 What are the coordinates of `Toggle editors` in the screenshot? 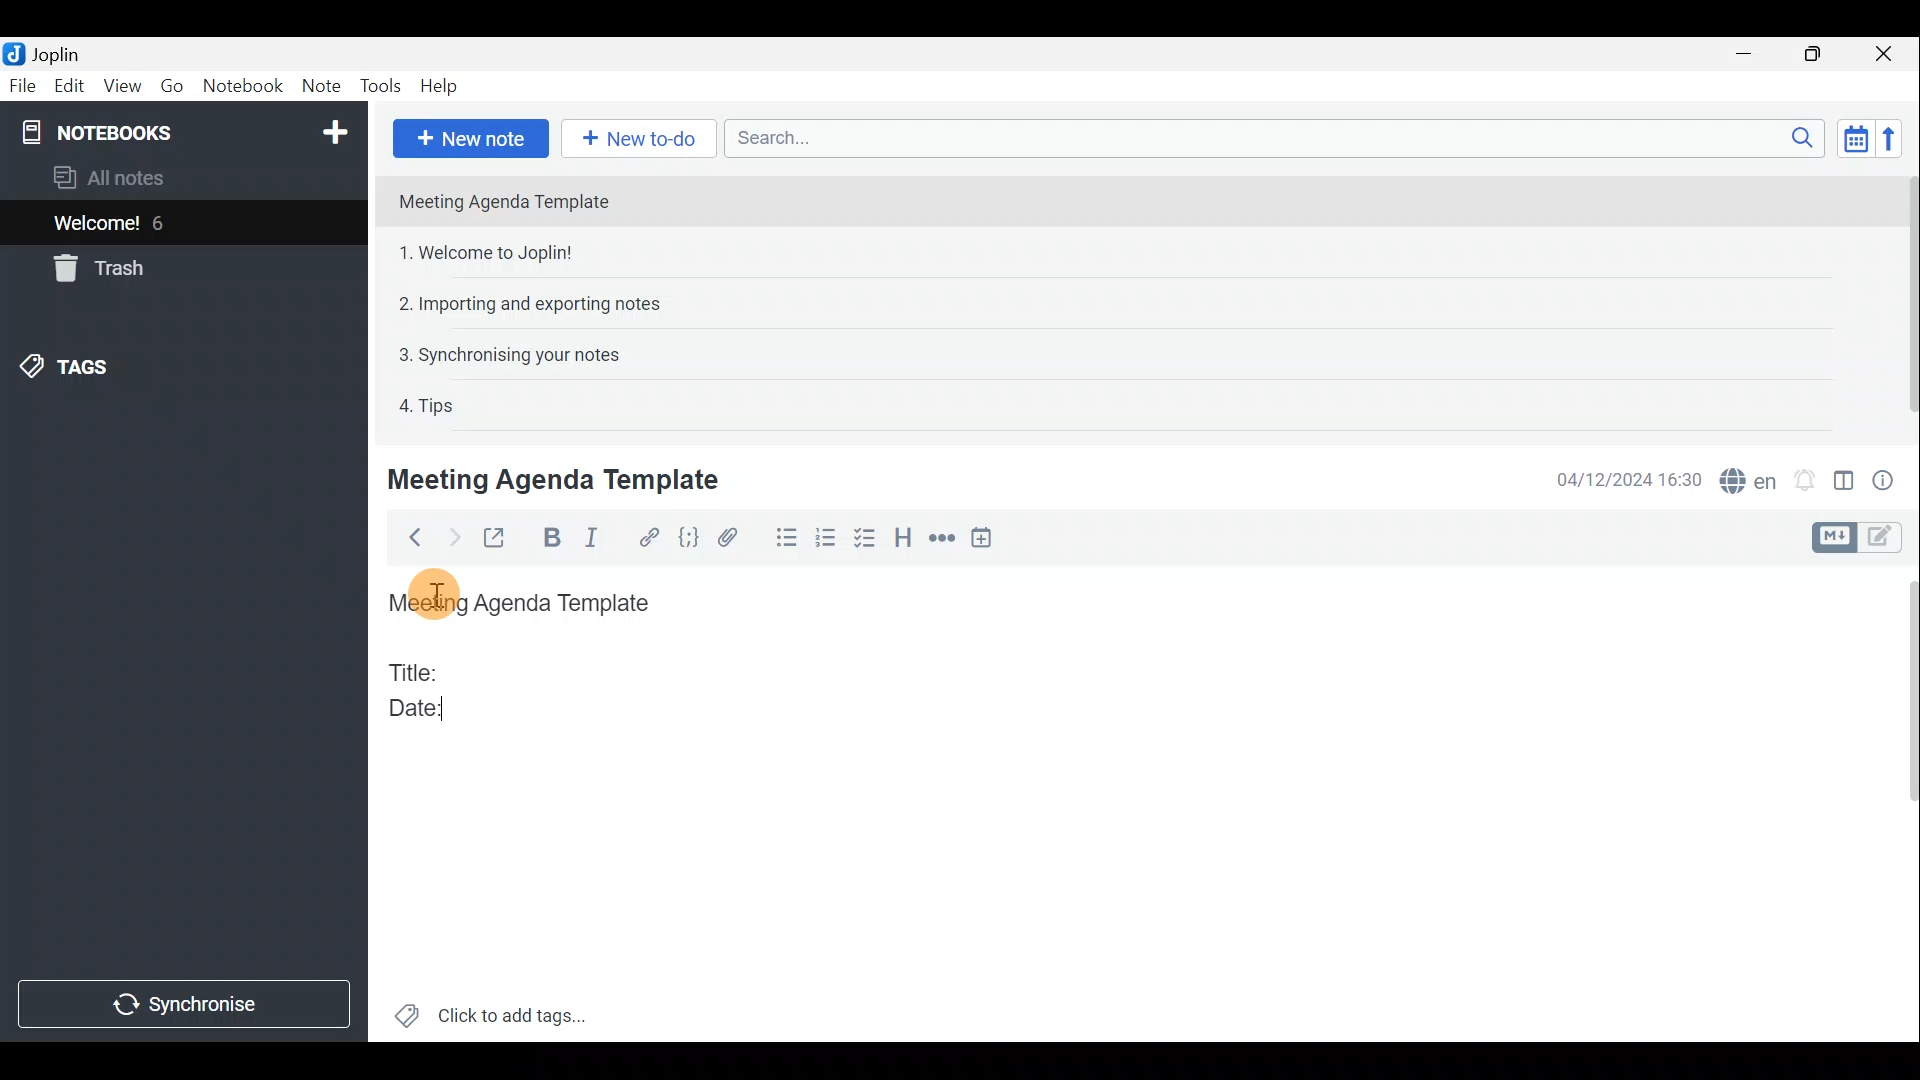 It's located at (1885, 539).